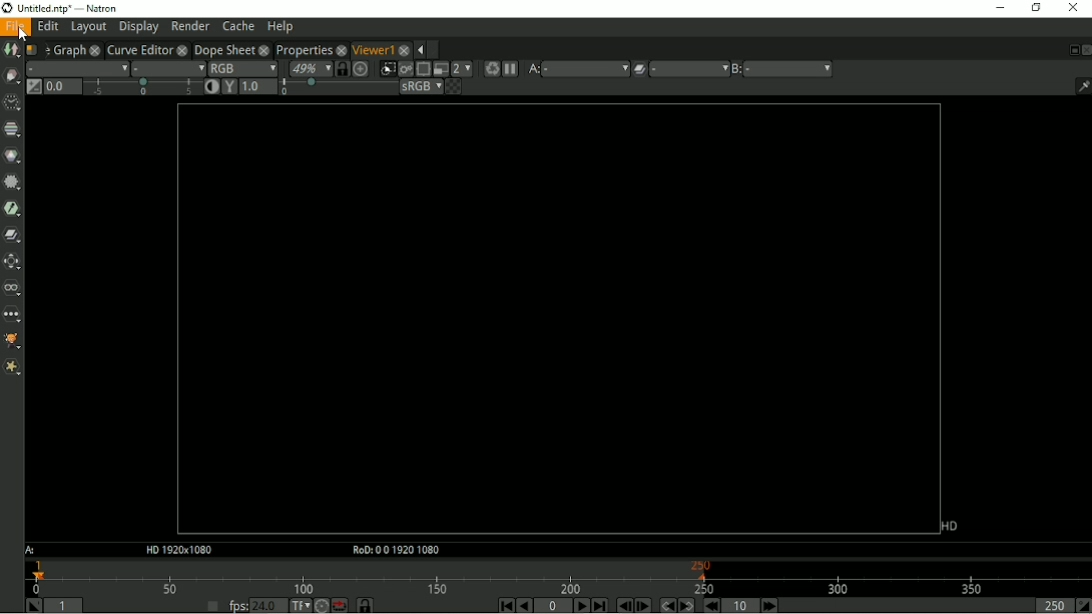 Image resolution: width=1092 pixels, height=614 pixels. I want to click on logo, so click(7, 8).